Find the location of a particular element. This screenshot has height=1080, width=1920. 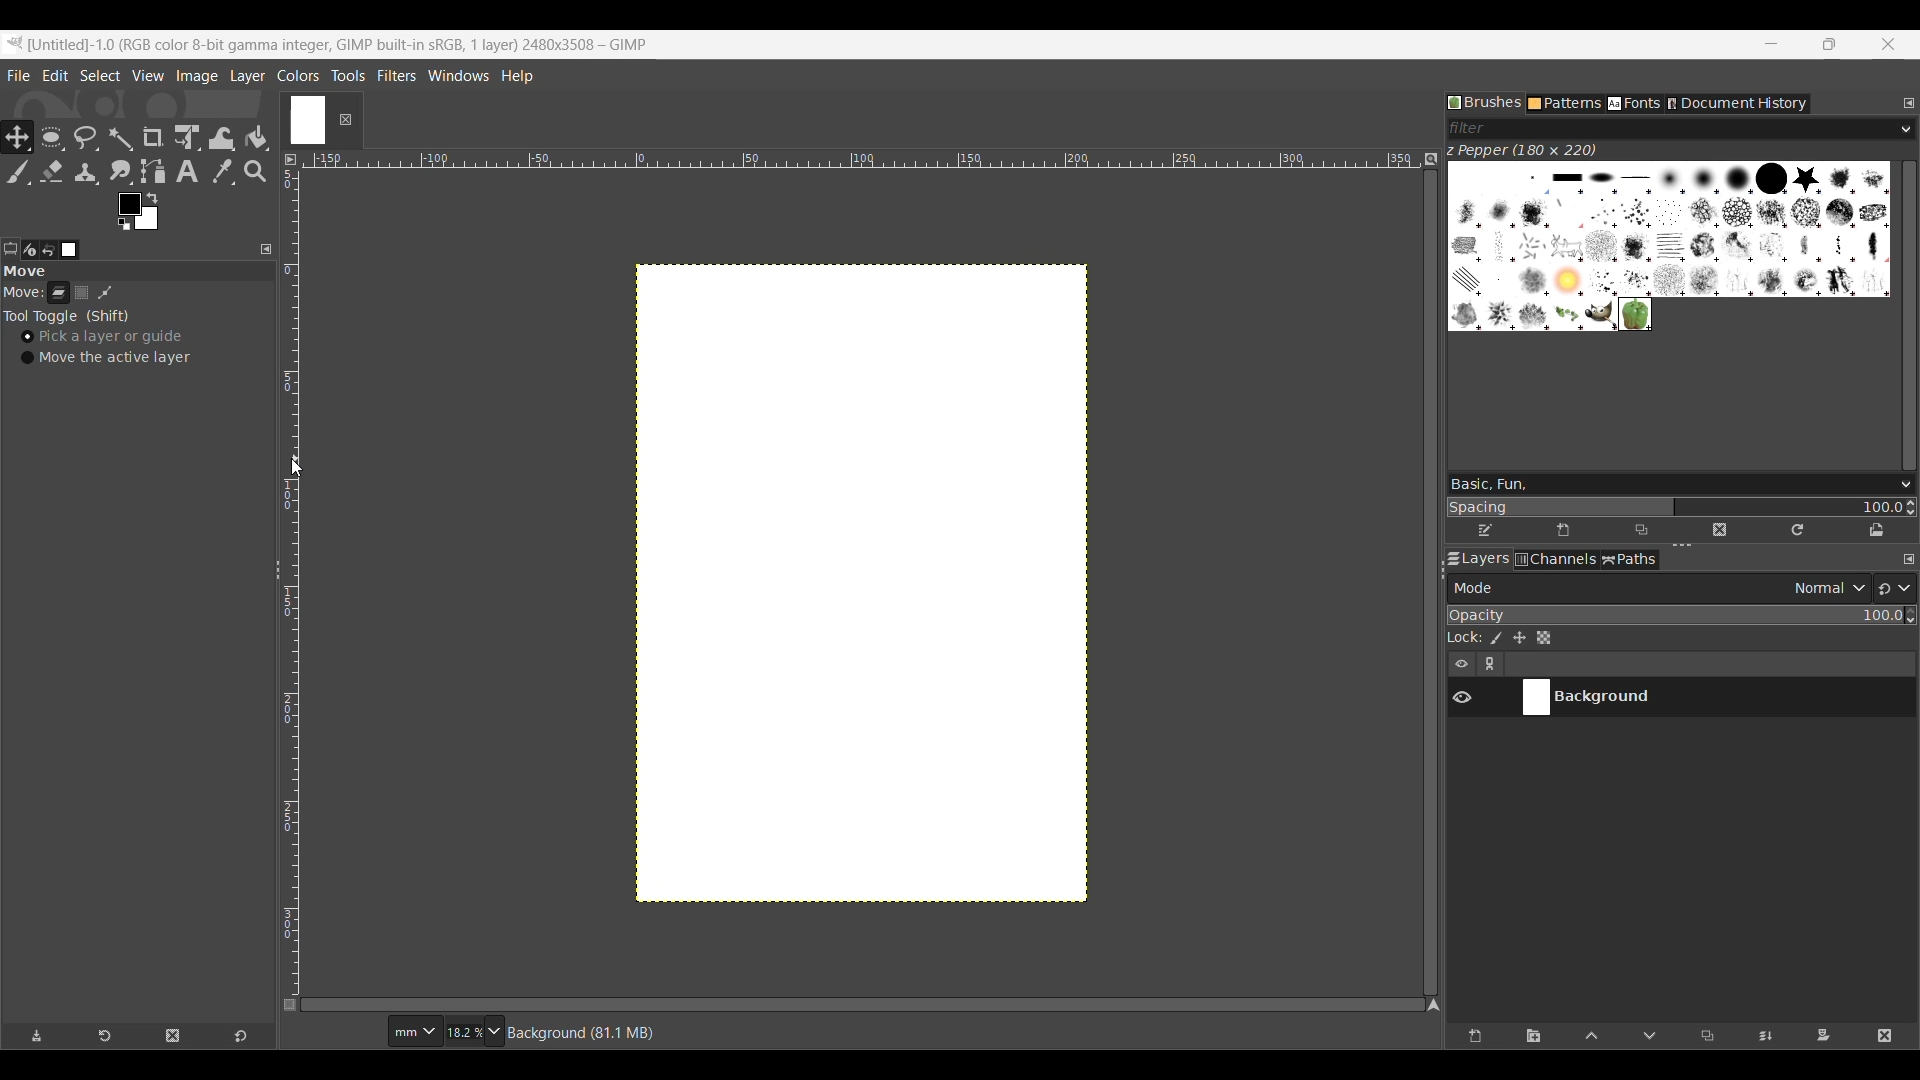

Layer menu is located at coordinates (246, 76).